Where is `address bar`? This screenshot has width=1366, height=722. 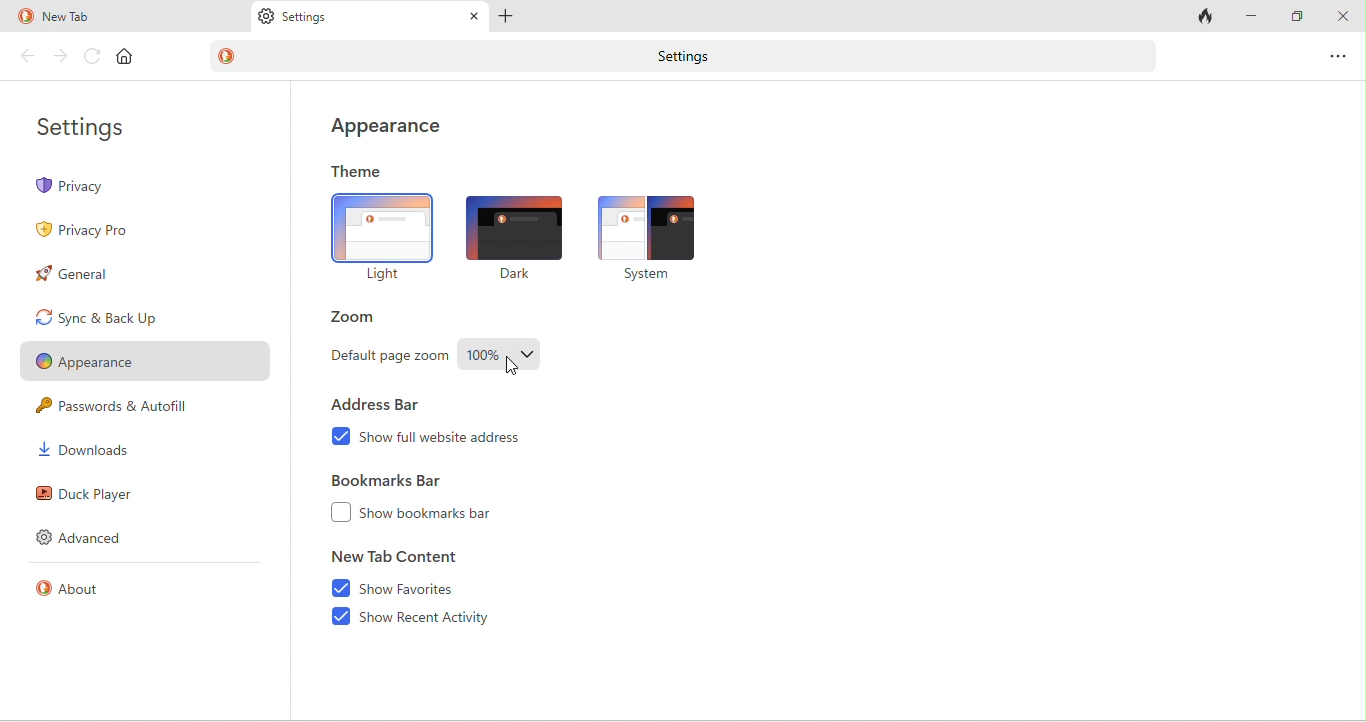
address bar is located at coordinates (381, 403).